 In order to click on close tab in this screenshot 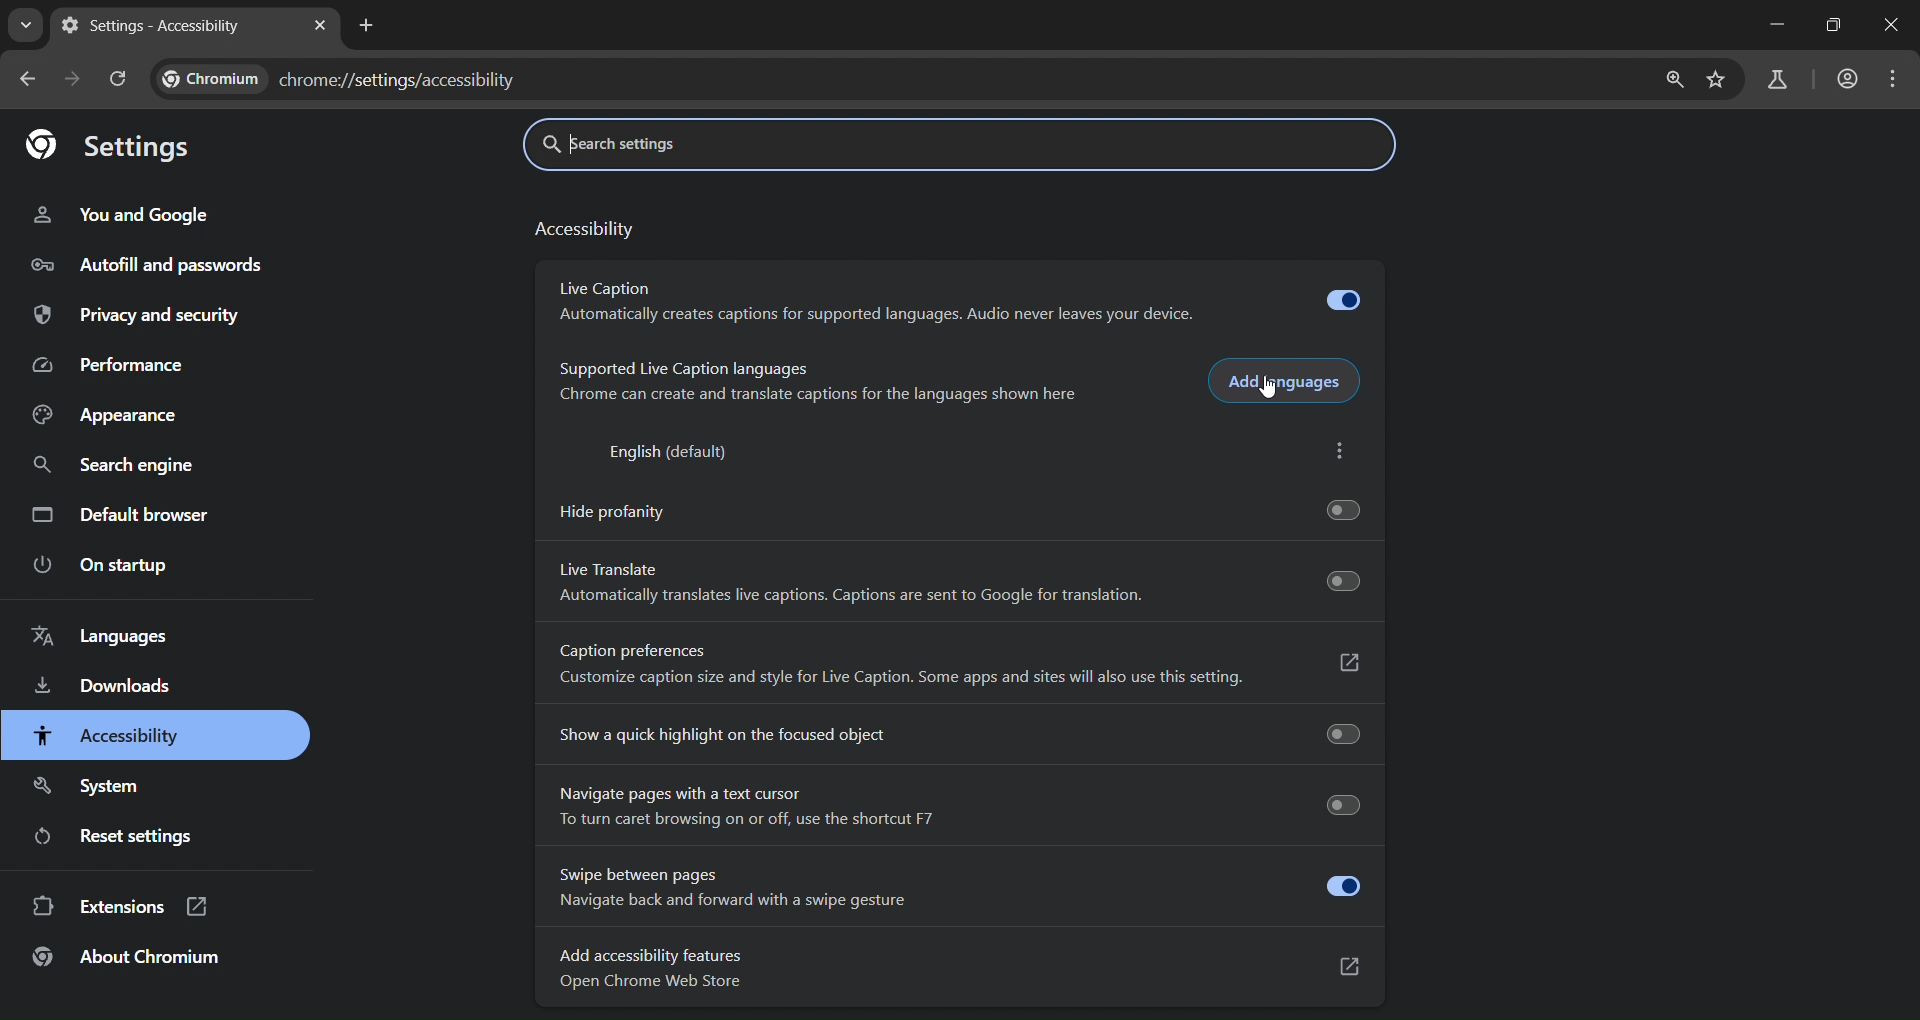, I will do `click(320, 27)`.